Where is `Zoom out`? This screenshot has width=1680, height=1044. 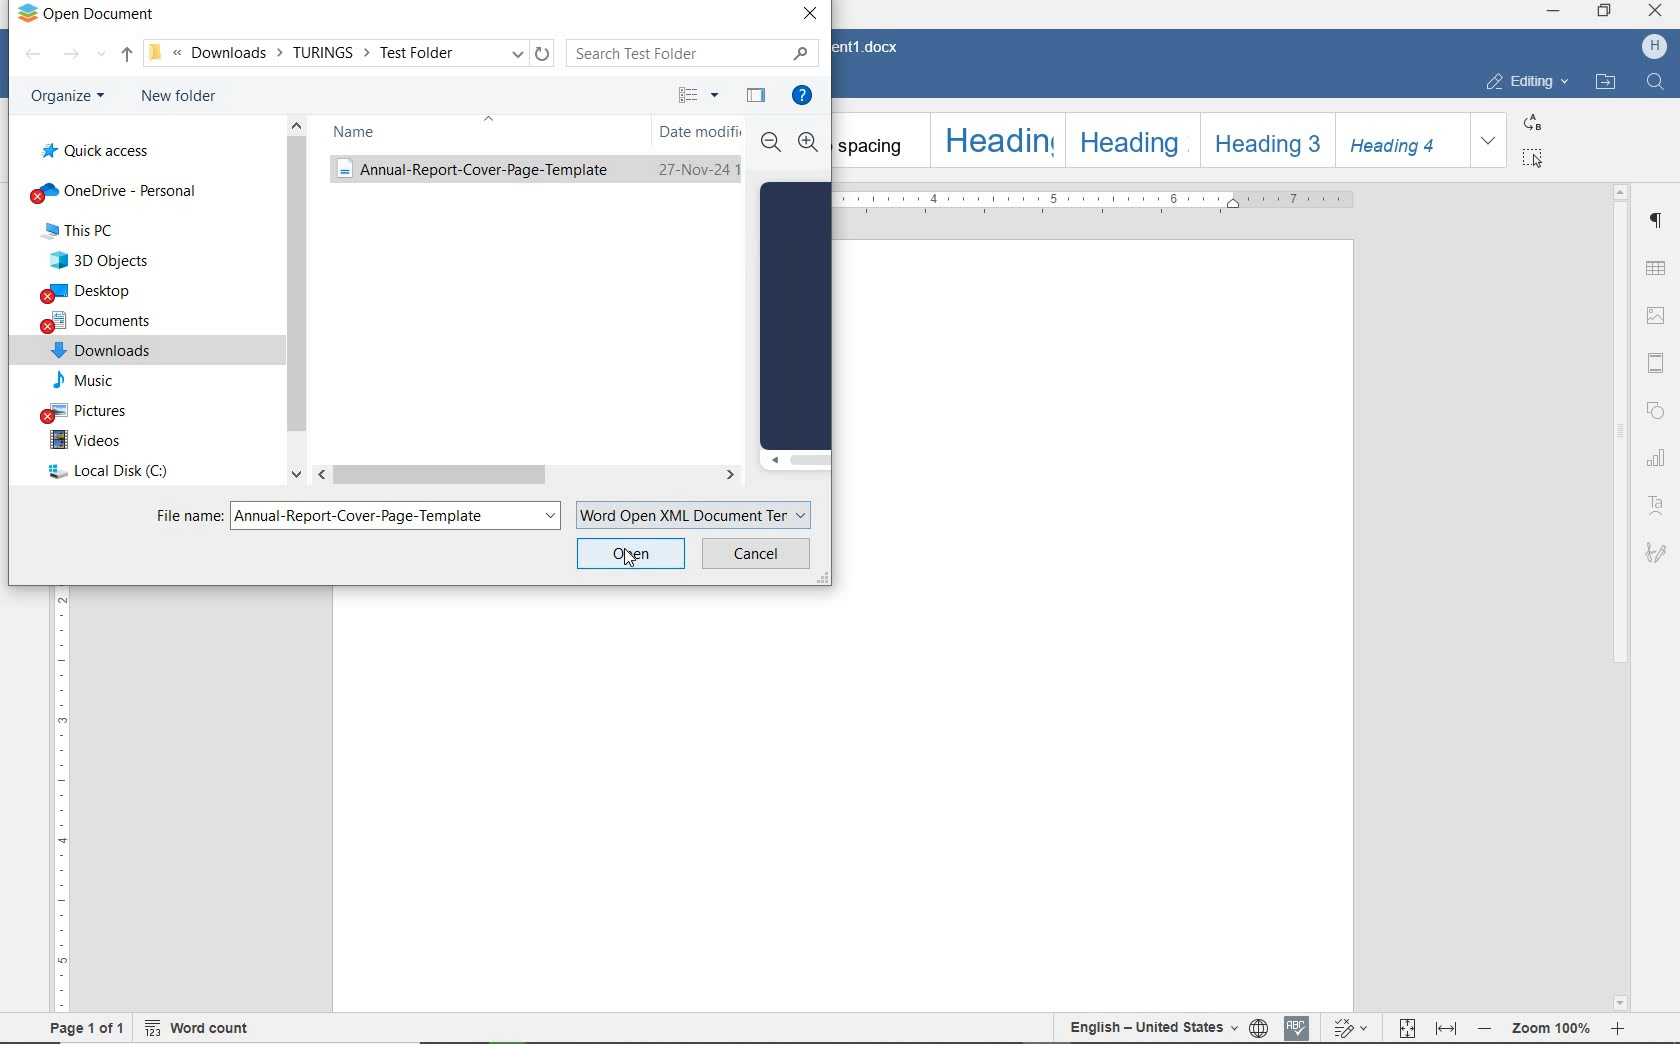 Zoom out is located at coordinates (772, 145).